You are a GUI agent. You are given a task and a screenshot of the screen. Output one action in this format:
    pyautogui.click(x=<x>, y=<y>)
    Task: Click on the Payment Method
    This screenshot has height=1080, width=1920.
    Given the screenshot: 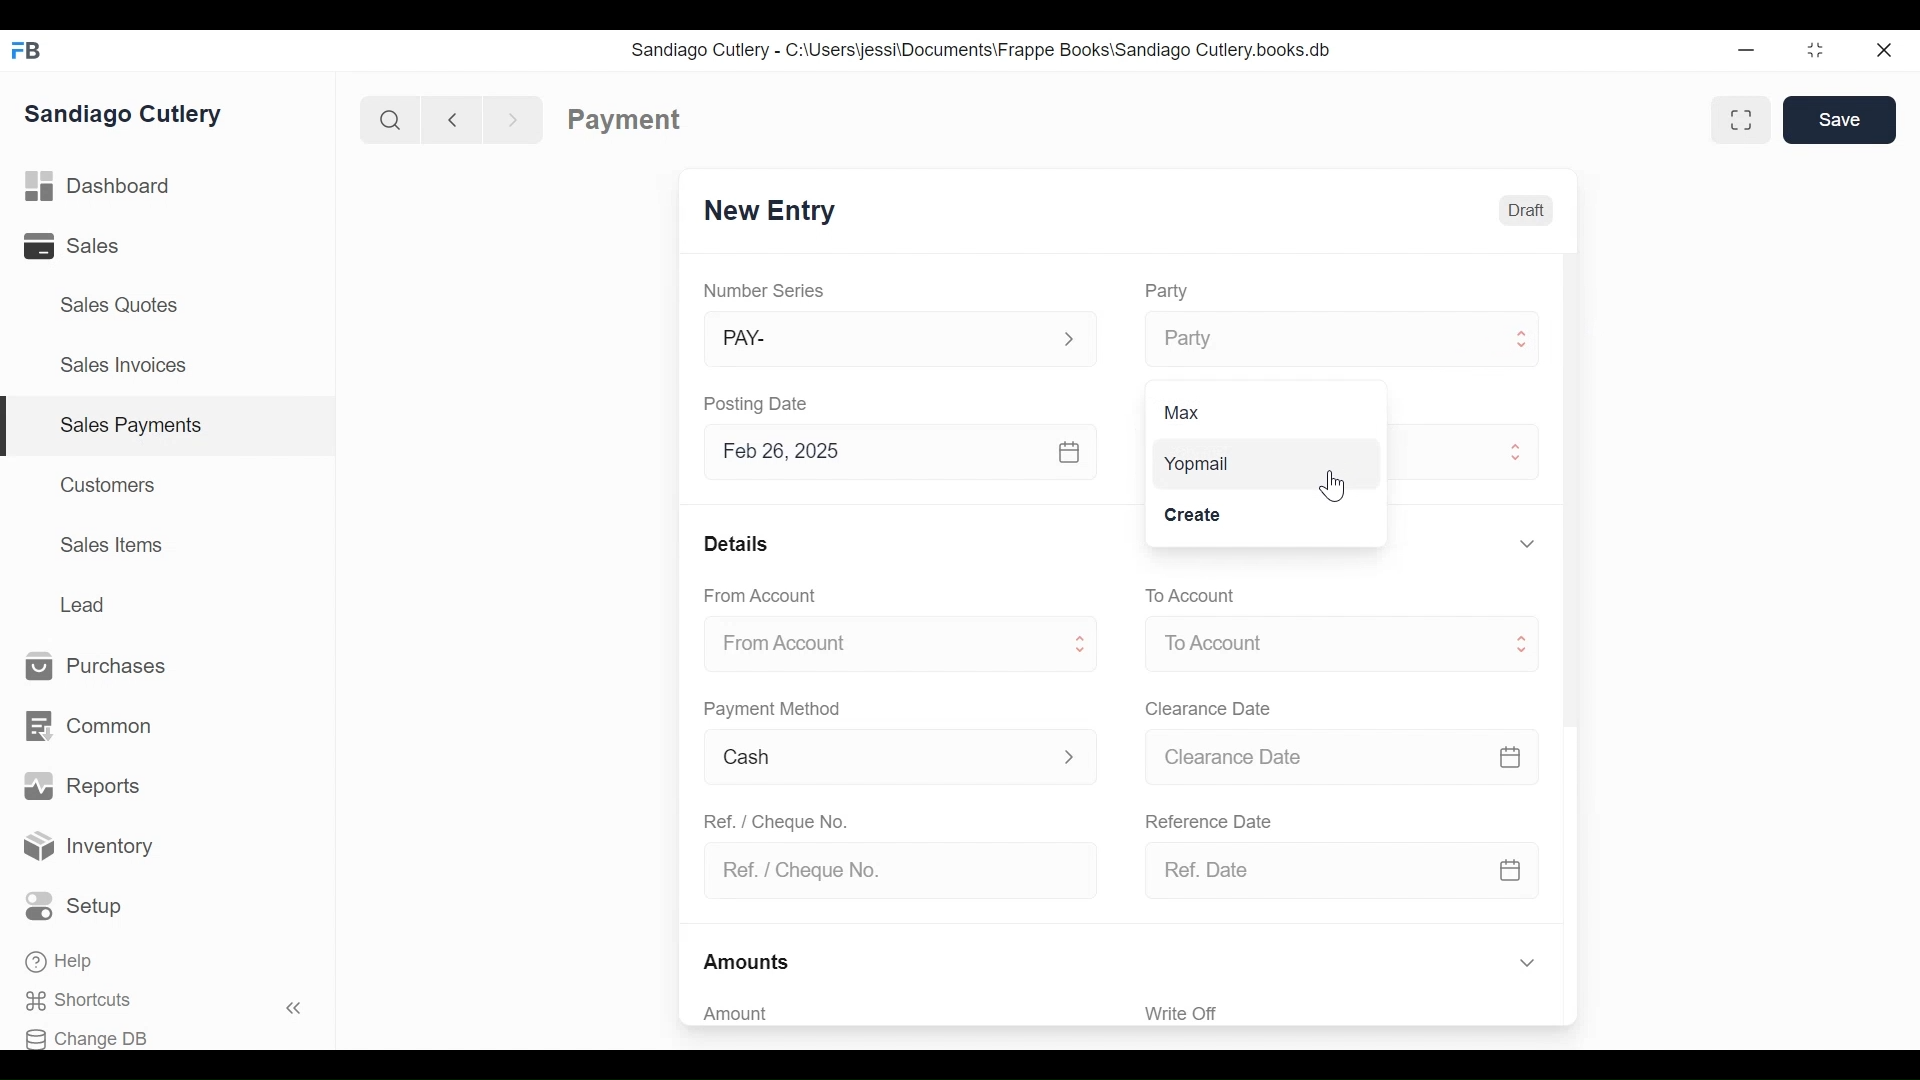 What is the action you would take?
    pyautogui.click(x=772, y=710)
    